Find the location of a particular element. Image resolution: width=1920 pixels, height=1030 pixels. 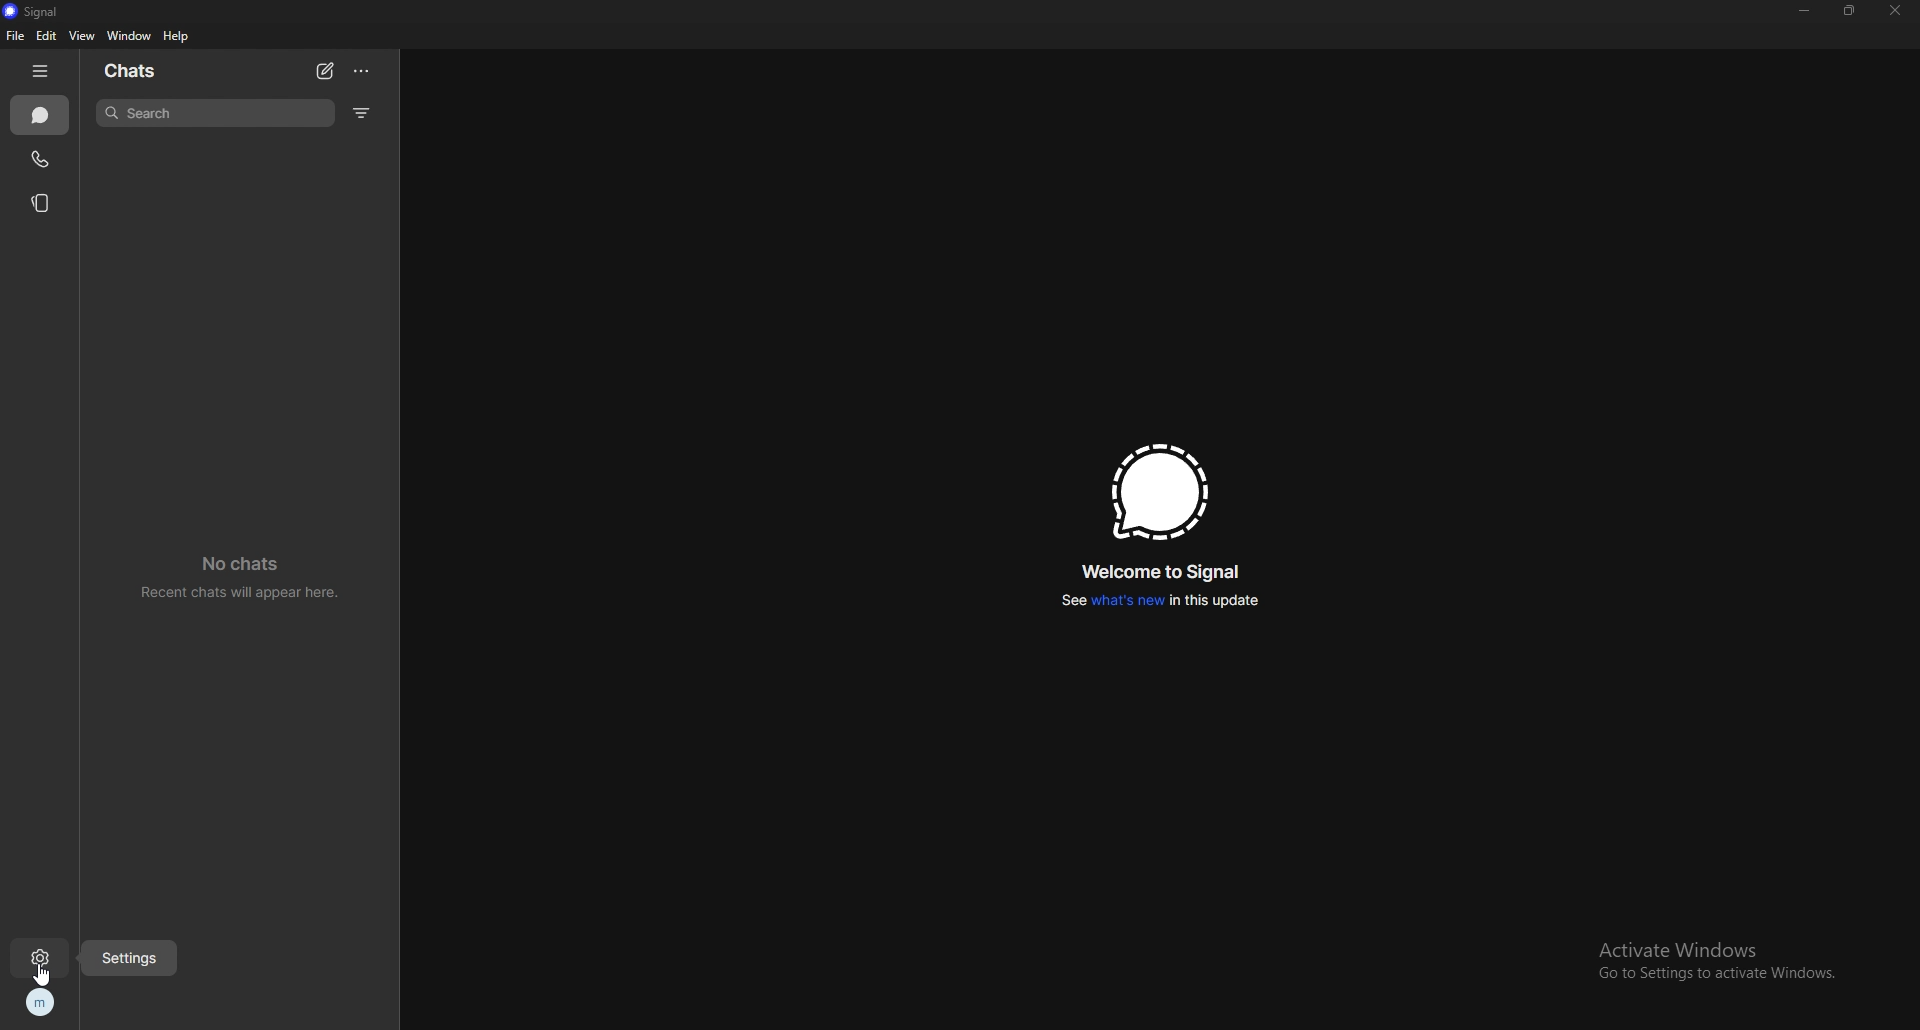

help is located at coordinates (177, 37).